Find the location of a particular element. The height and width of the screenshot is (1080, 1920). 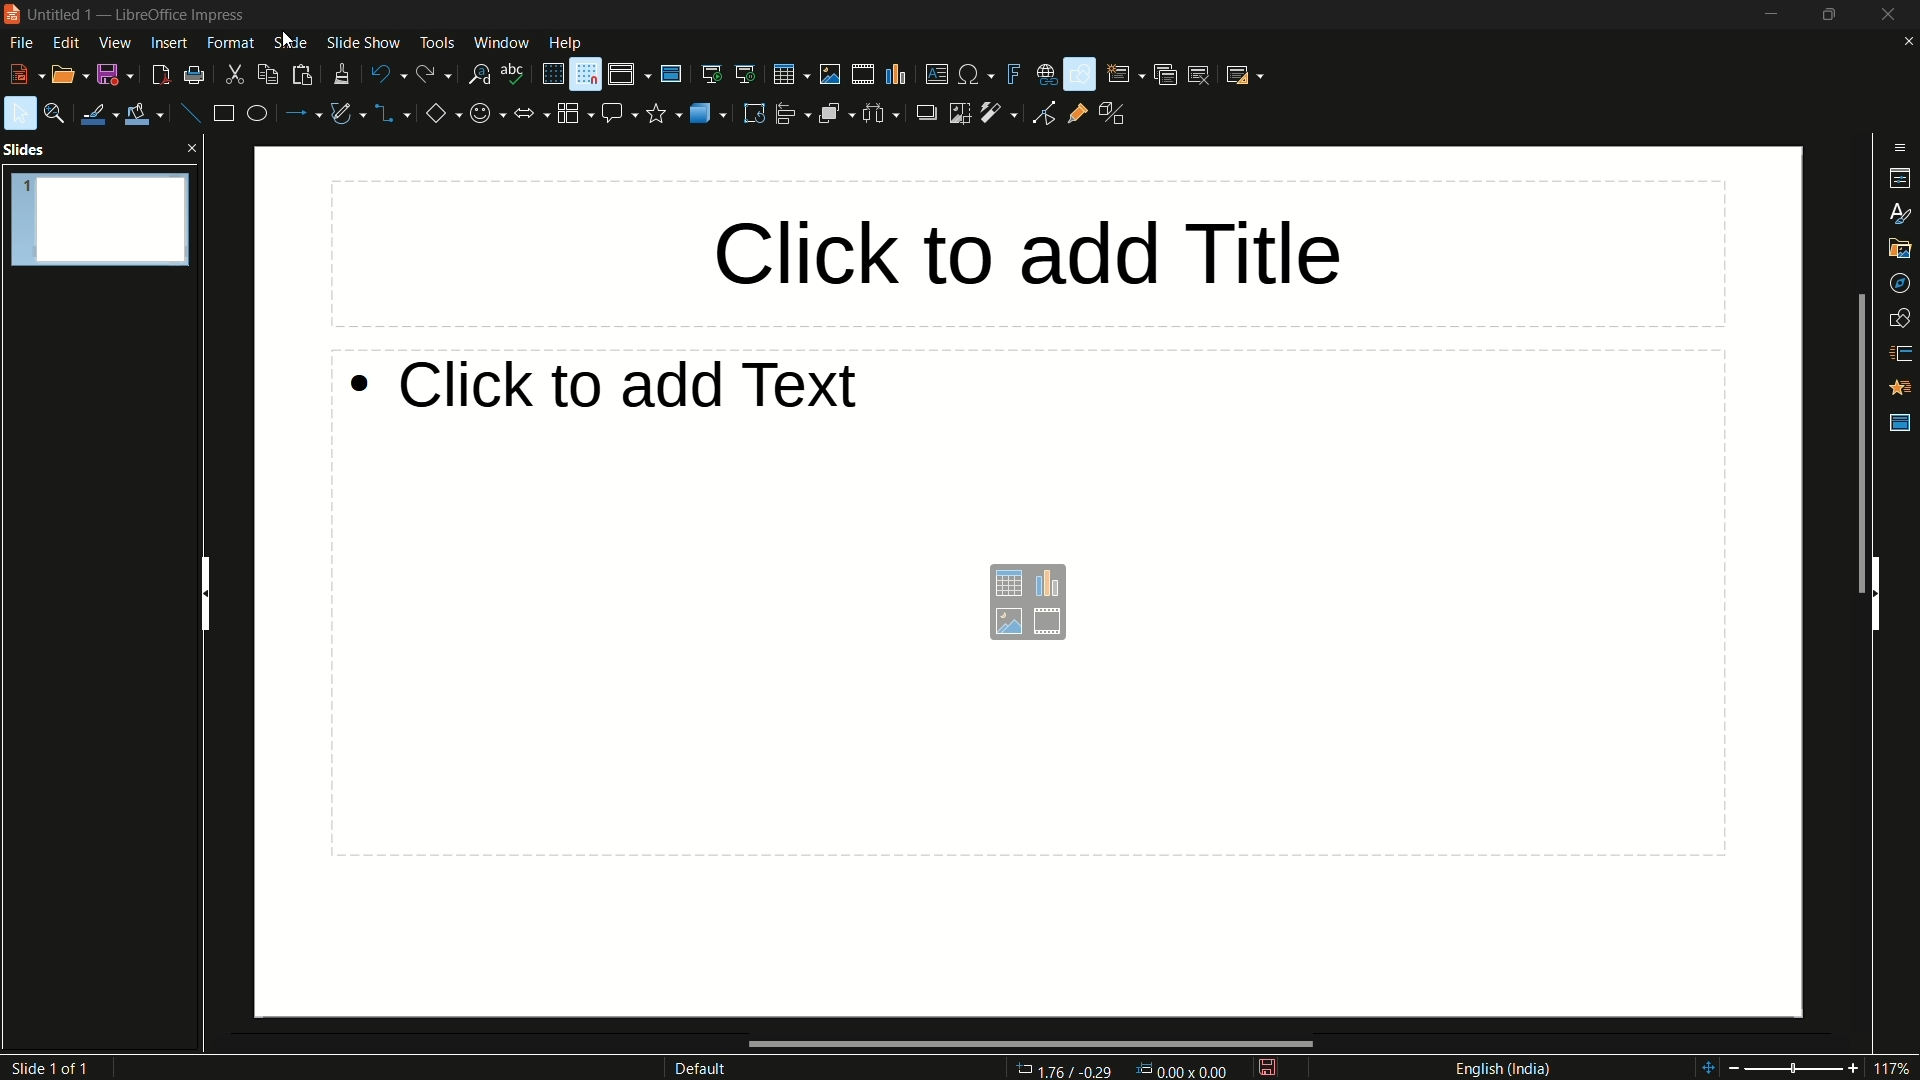

edit menu is located at coordinates (67, 42).